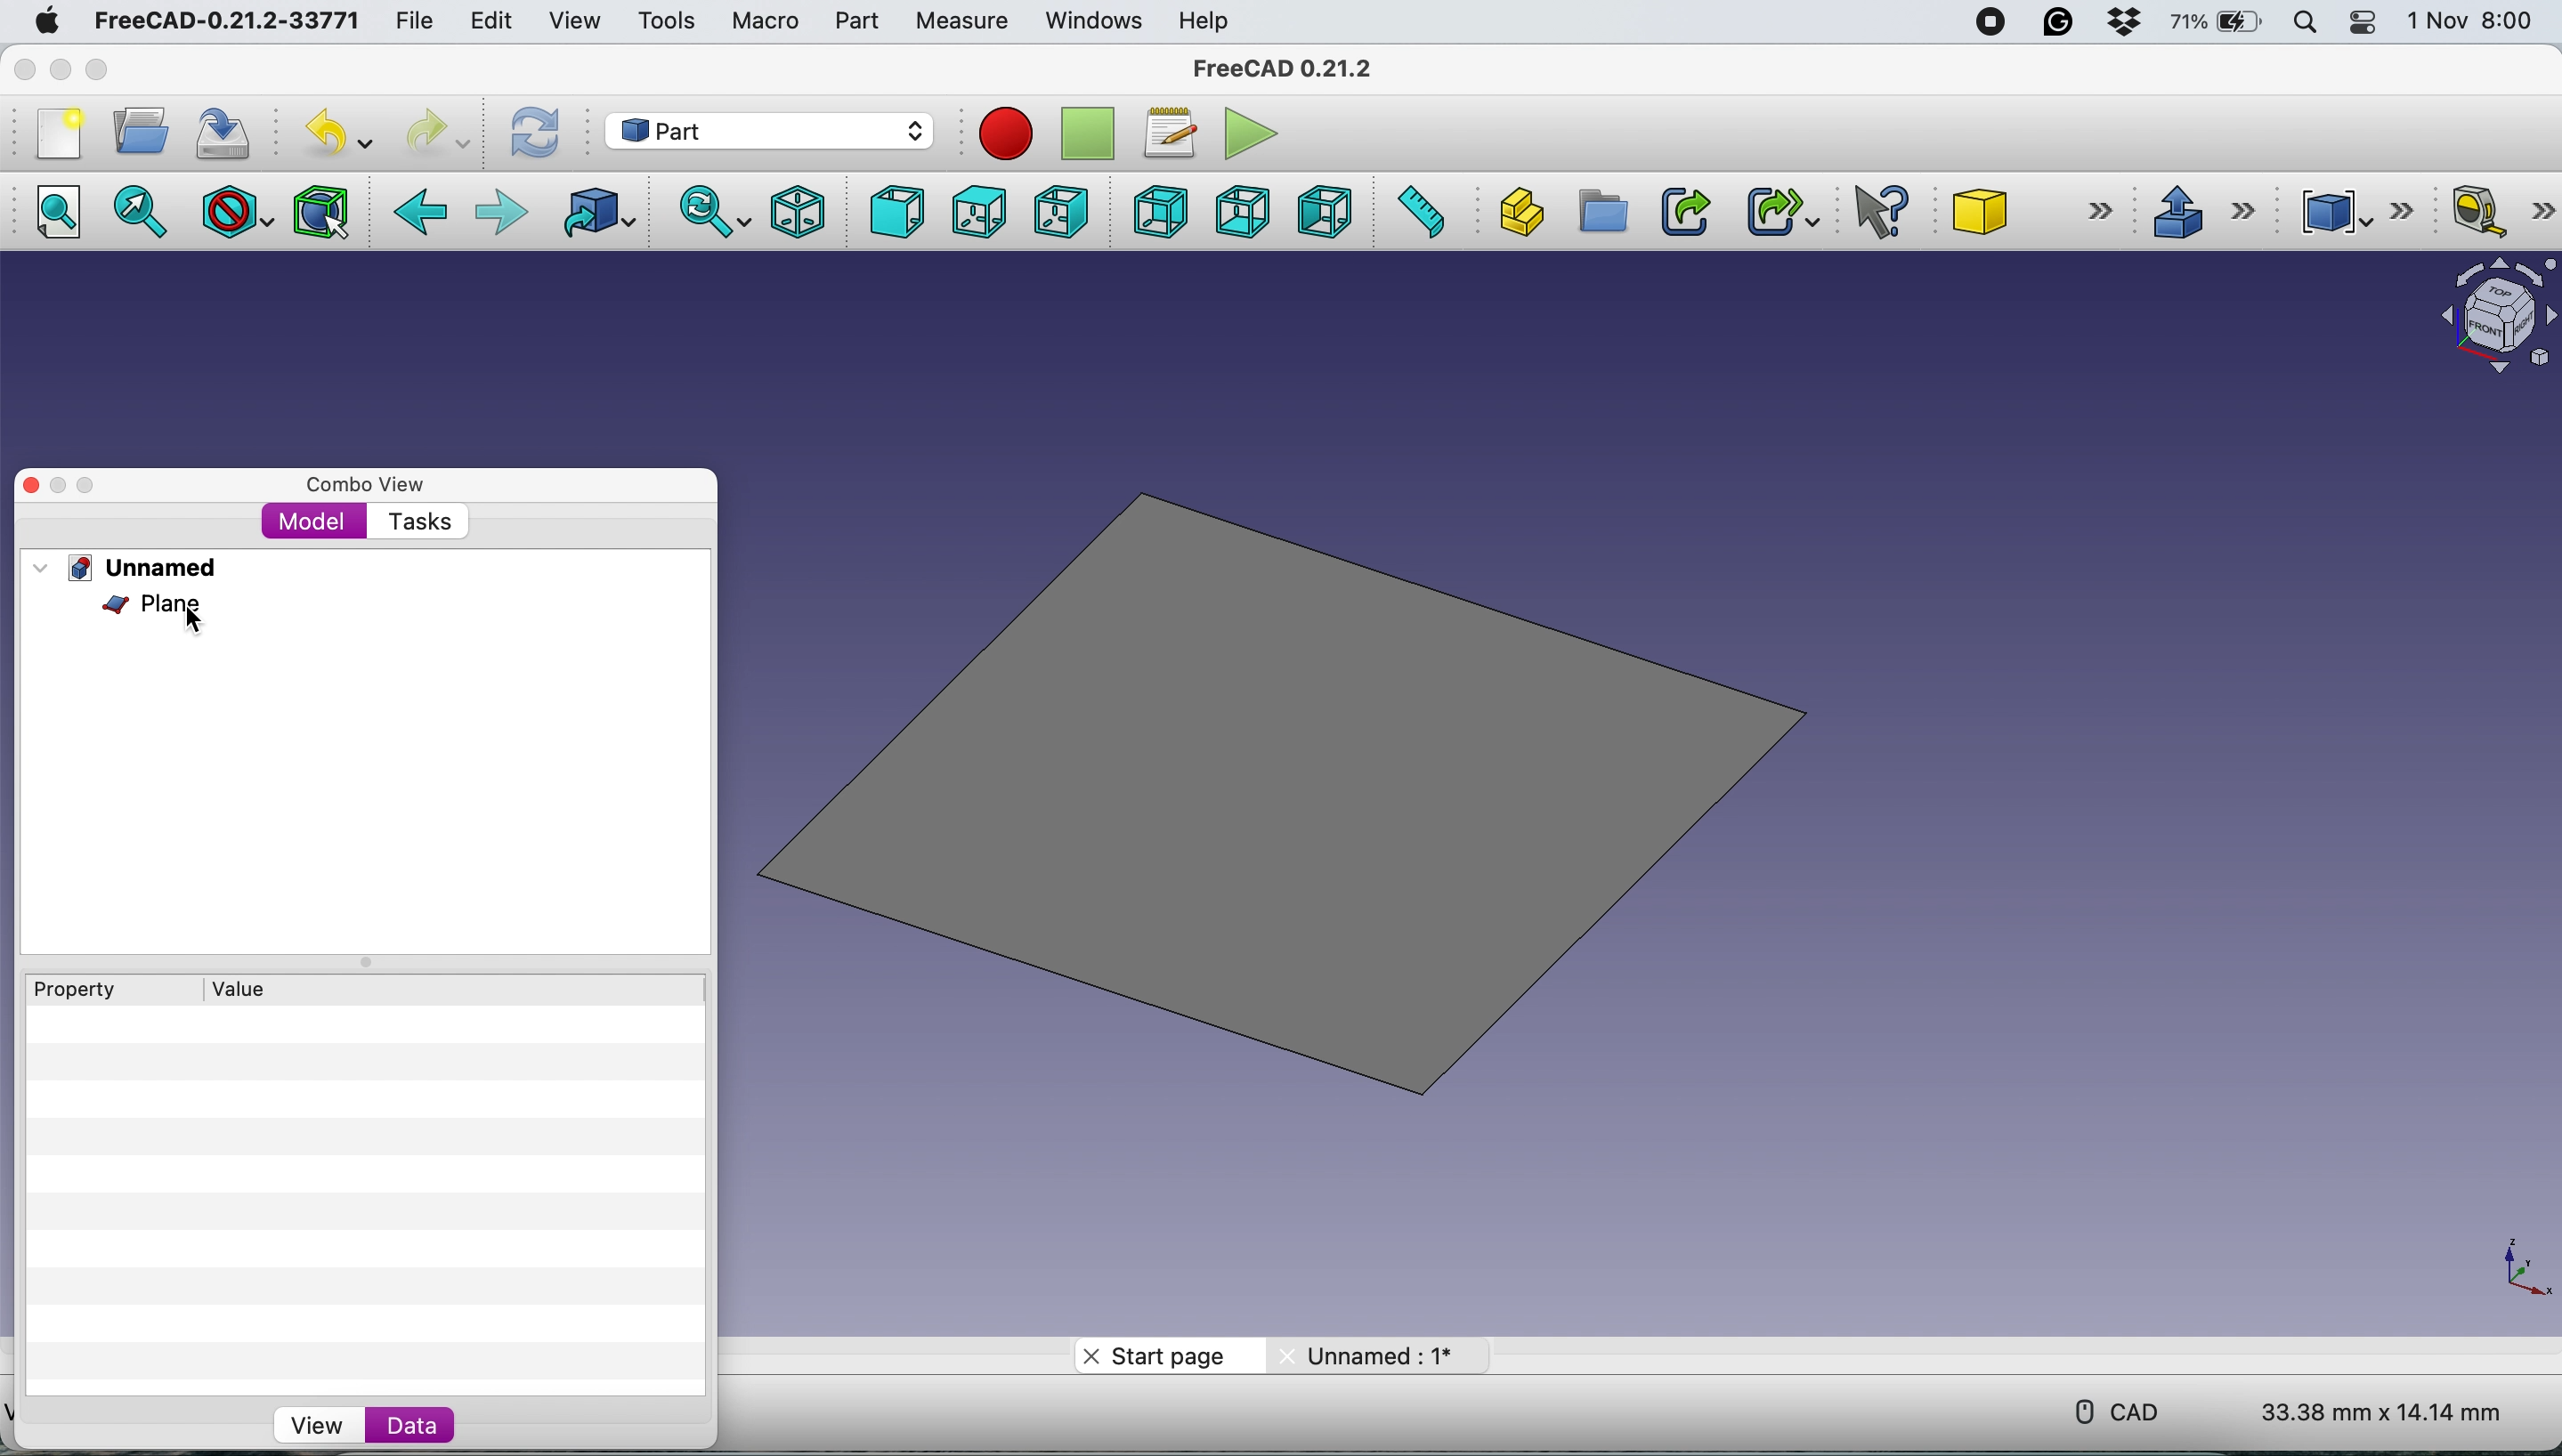 The width and height of the screenshot is (2562, 1456). I want to click on maximise, so click(92, 478).